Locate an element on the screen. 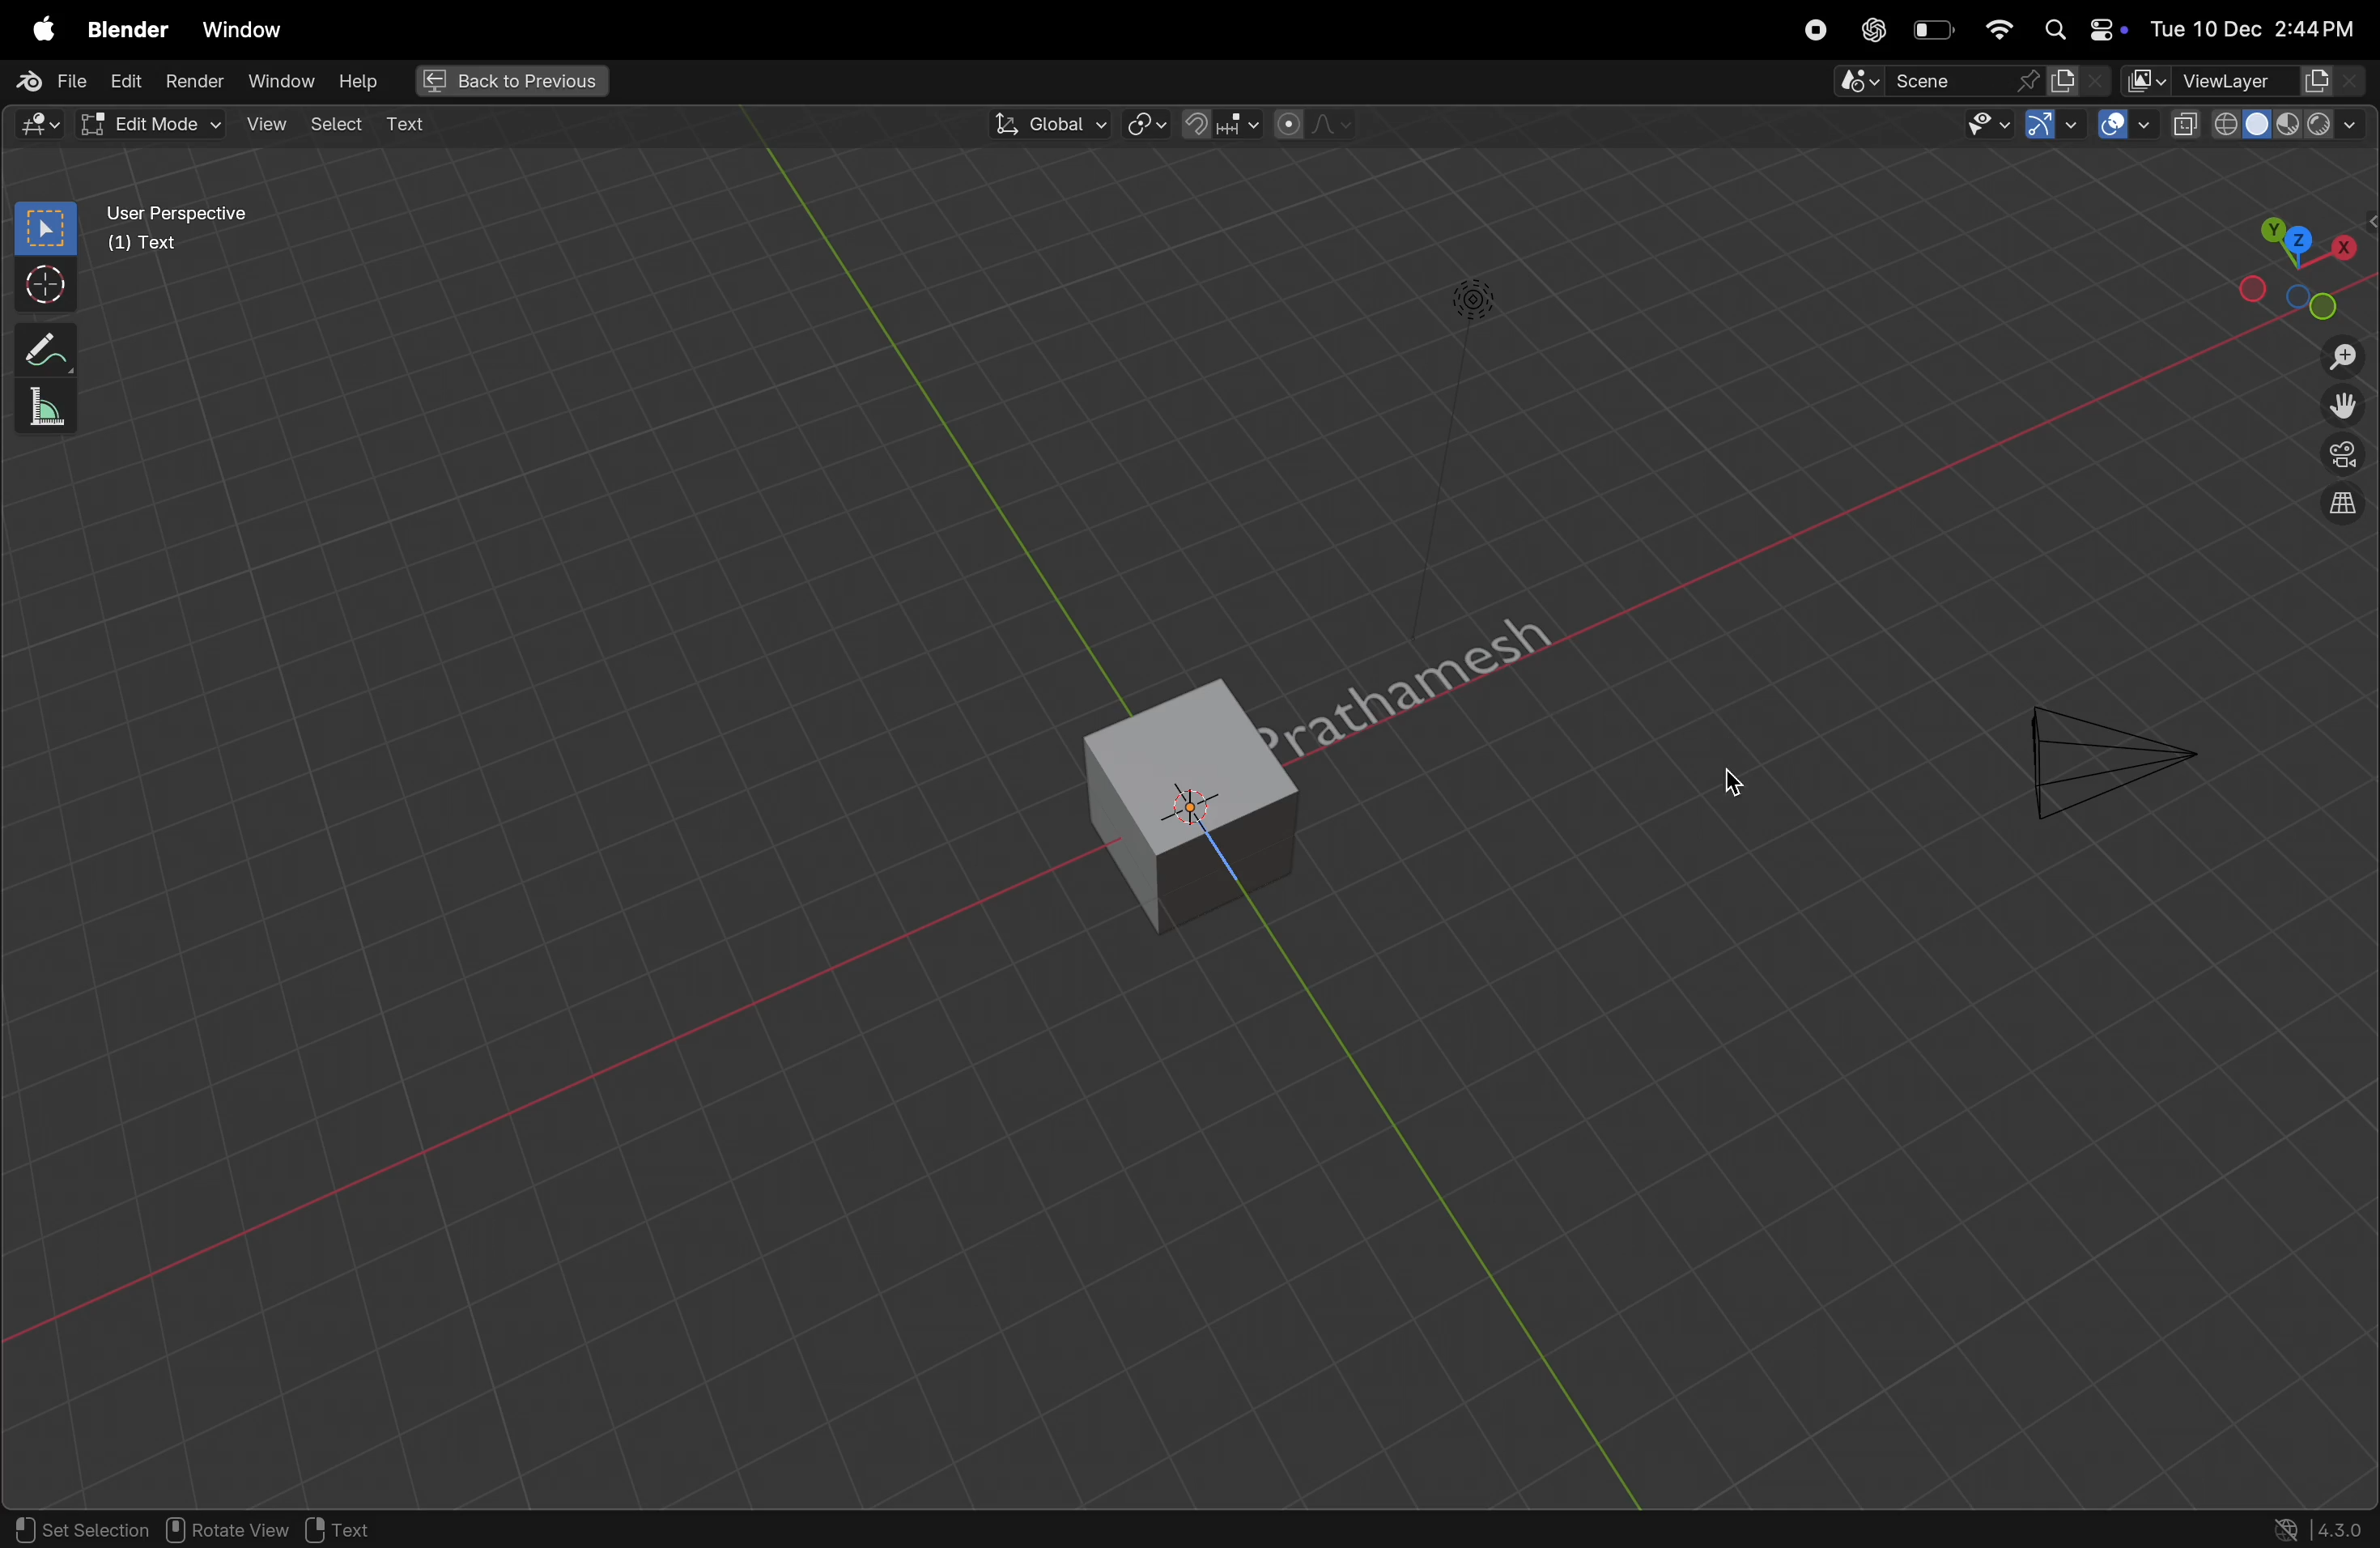 The height and width of the screenshot is (1548, 2380). render is located at coordinates (194, 81).